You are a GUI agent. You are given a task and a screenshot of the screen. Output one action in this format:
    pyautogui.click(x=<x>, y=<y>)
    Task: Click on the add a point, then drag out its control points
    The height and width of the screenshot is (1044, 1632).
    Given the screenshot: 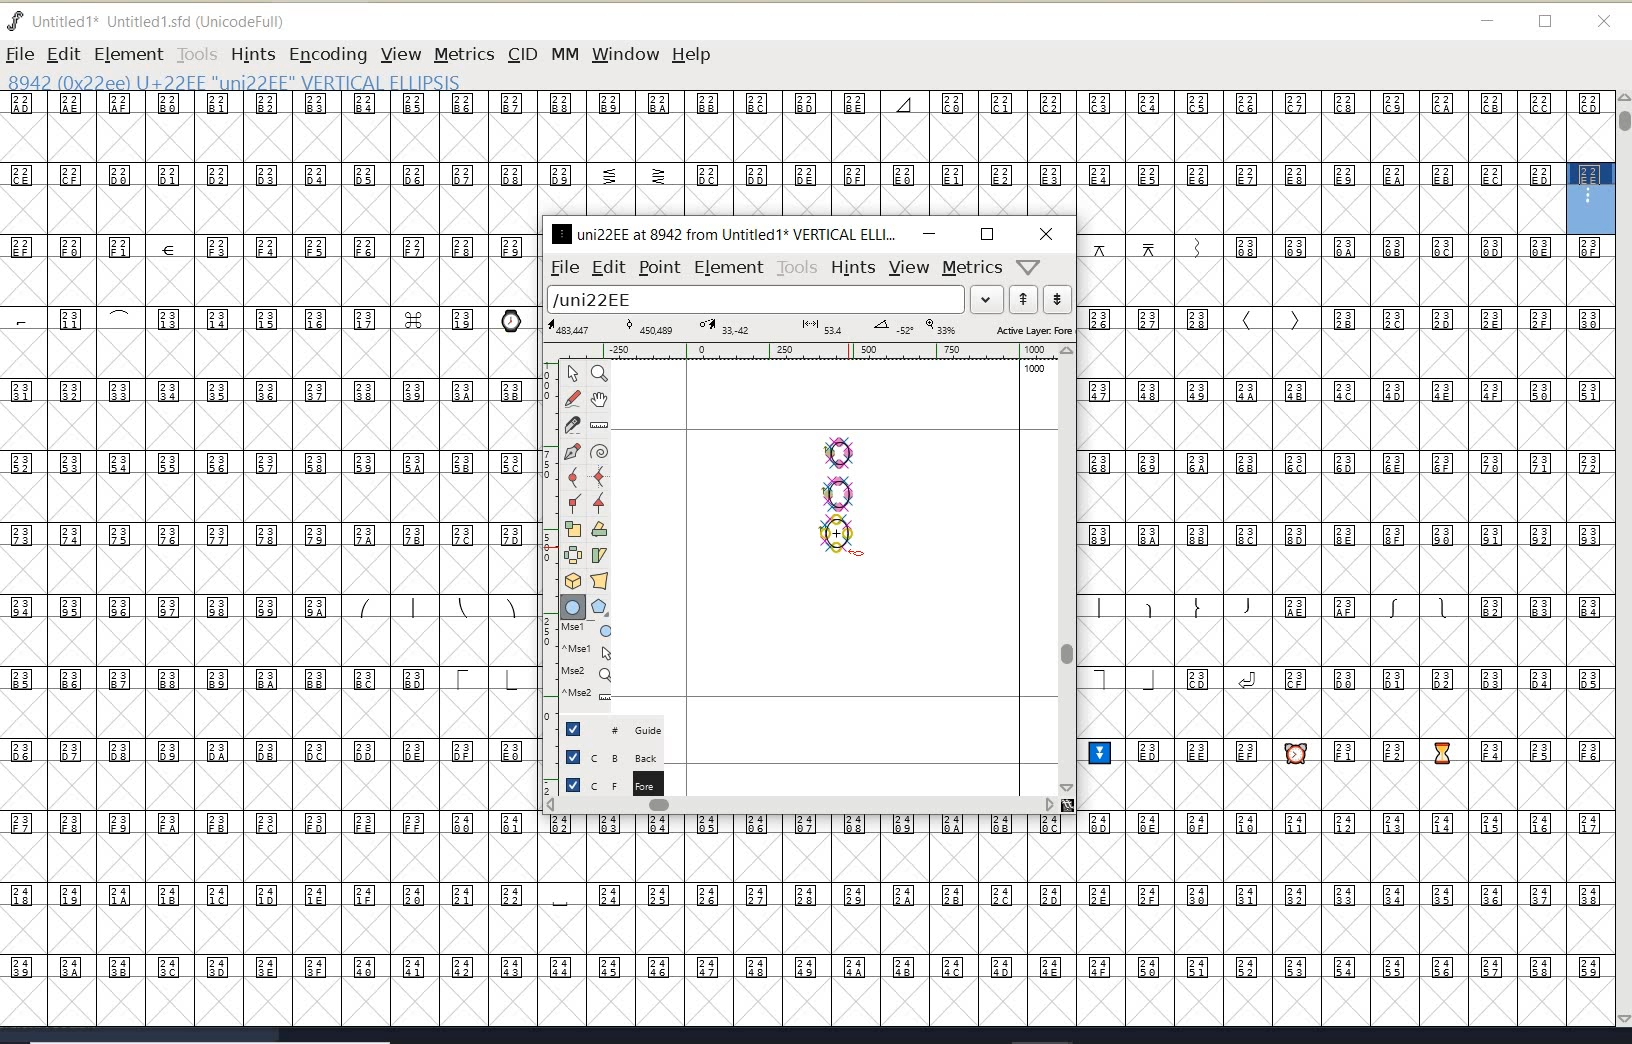 What is the action you would take?
    pyautogui.click(x=572, y=450)
    